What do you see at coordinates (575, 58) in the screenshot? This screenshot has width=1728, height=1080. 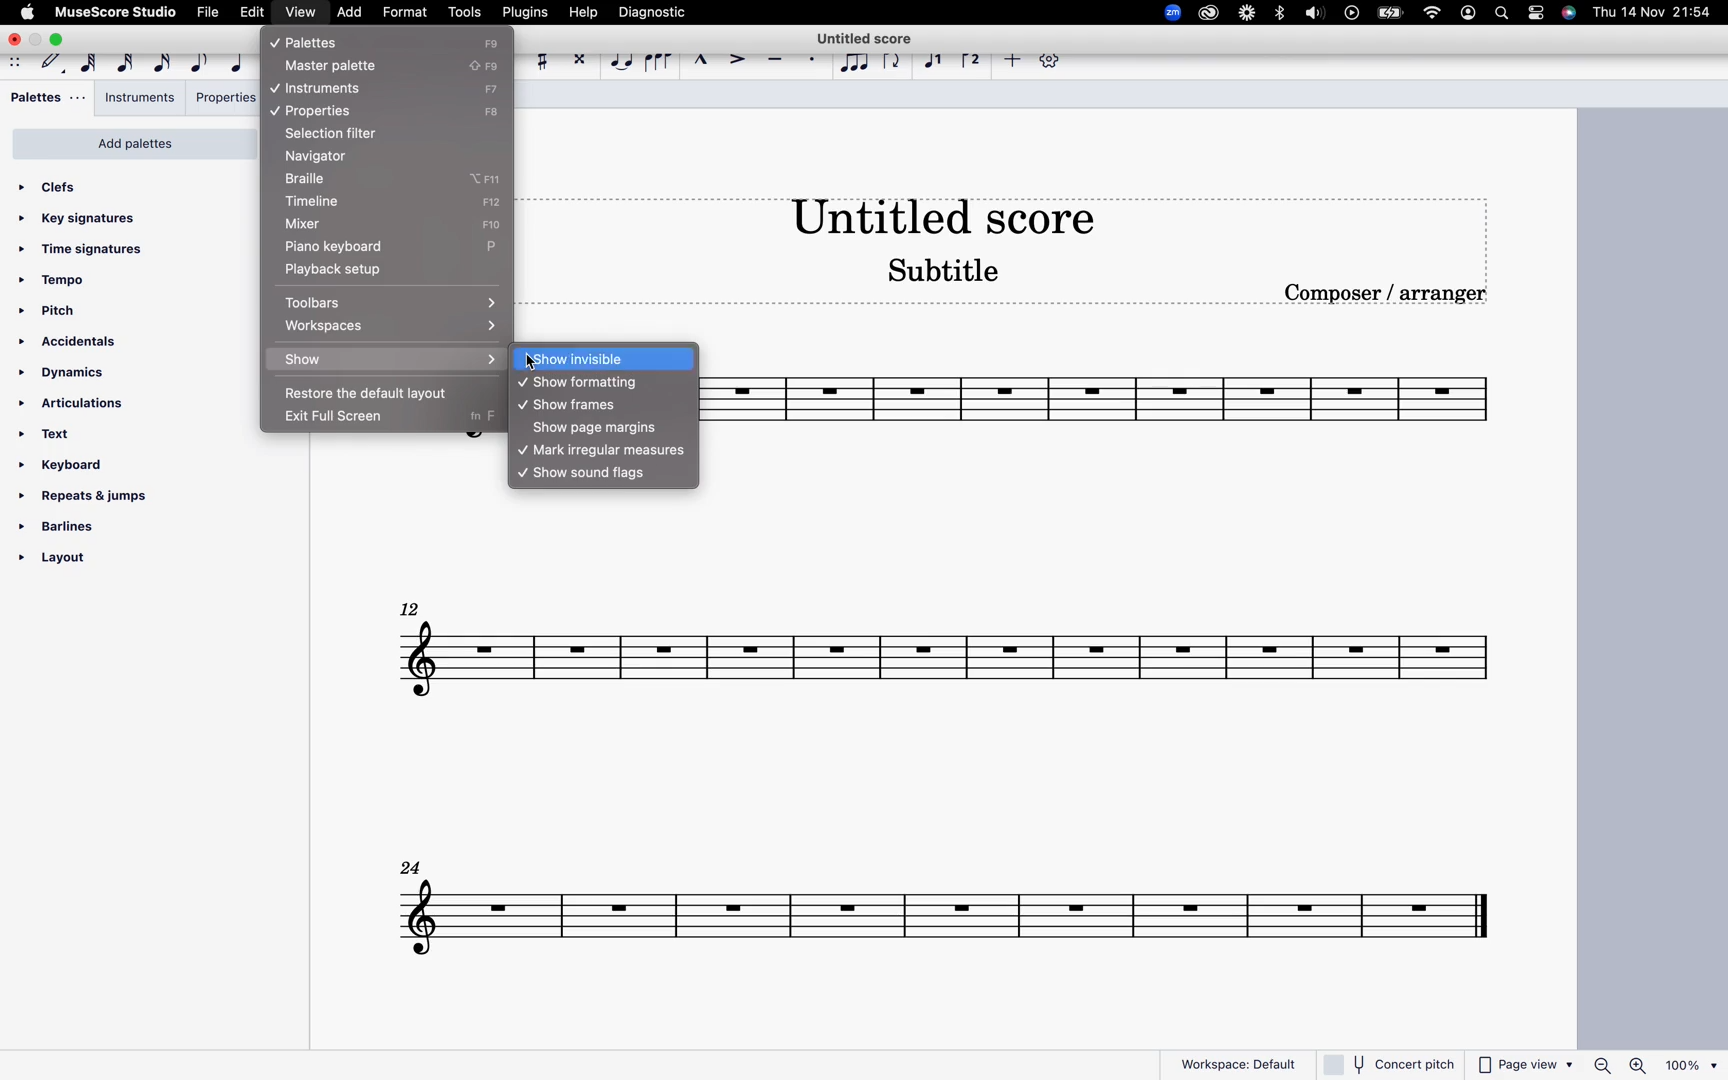 I see `toggle double sharp` at bounding box center [575, 58].